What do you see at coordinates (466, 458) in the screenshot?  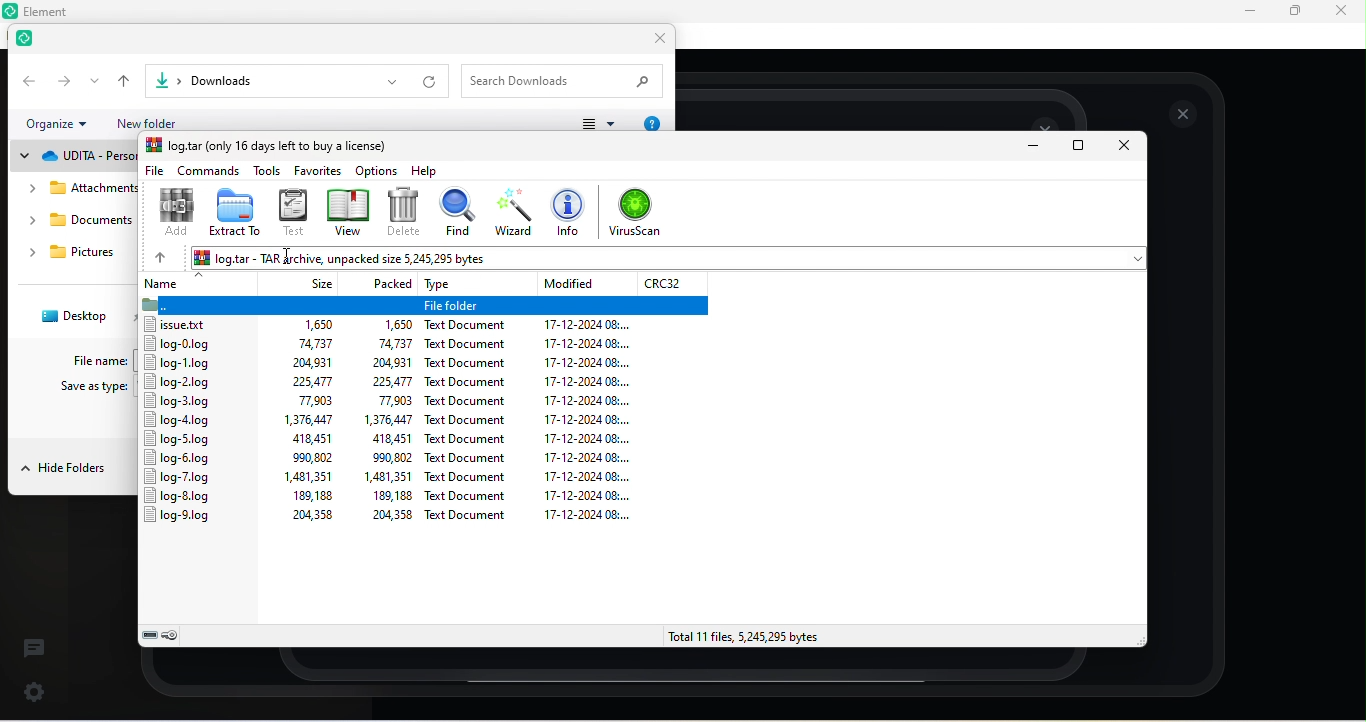 I see `text document` at bounding box center [466, 458].